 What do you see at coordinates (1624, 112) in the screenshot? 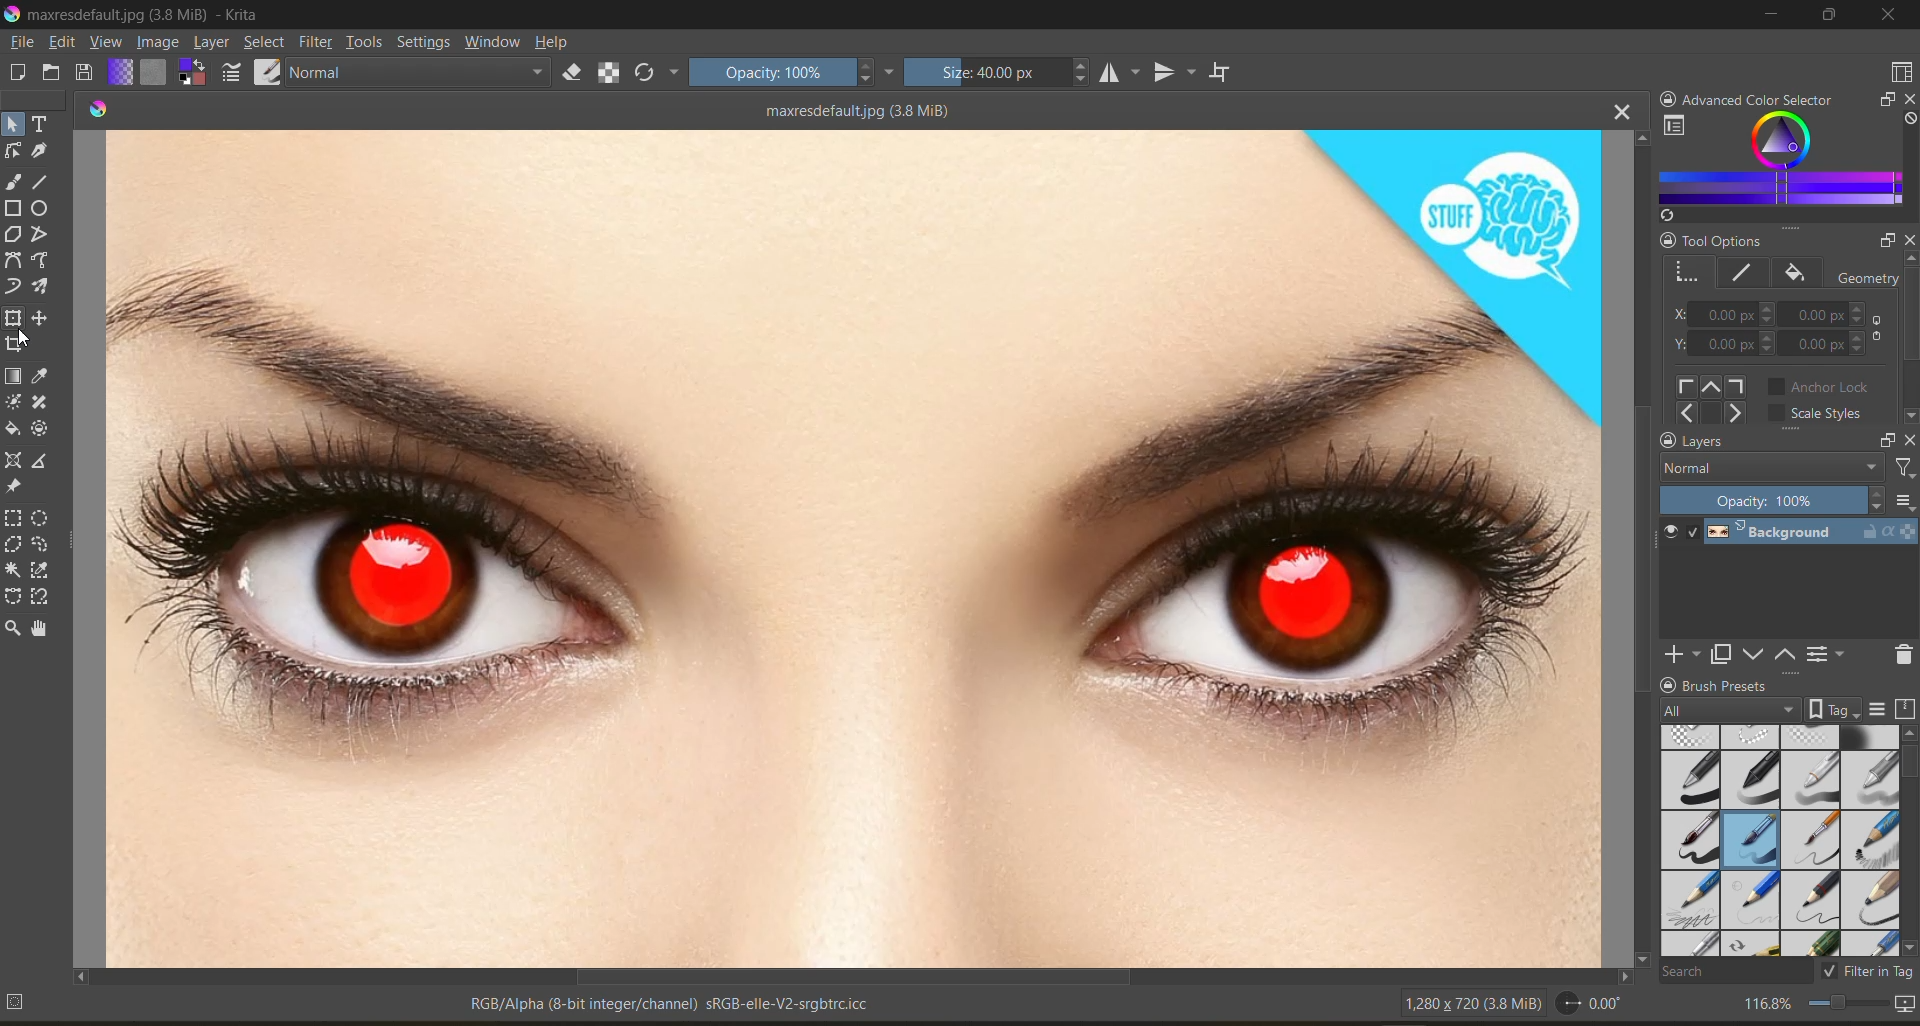
I see `close tab` at bounding box center [1624, 112].